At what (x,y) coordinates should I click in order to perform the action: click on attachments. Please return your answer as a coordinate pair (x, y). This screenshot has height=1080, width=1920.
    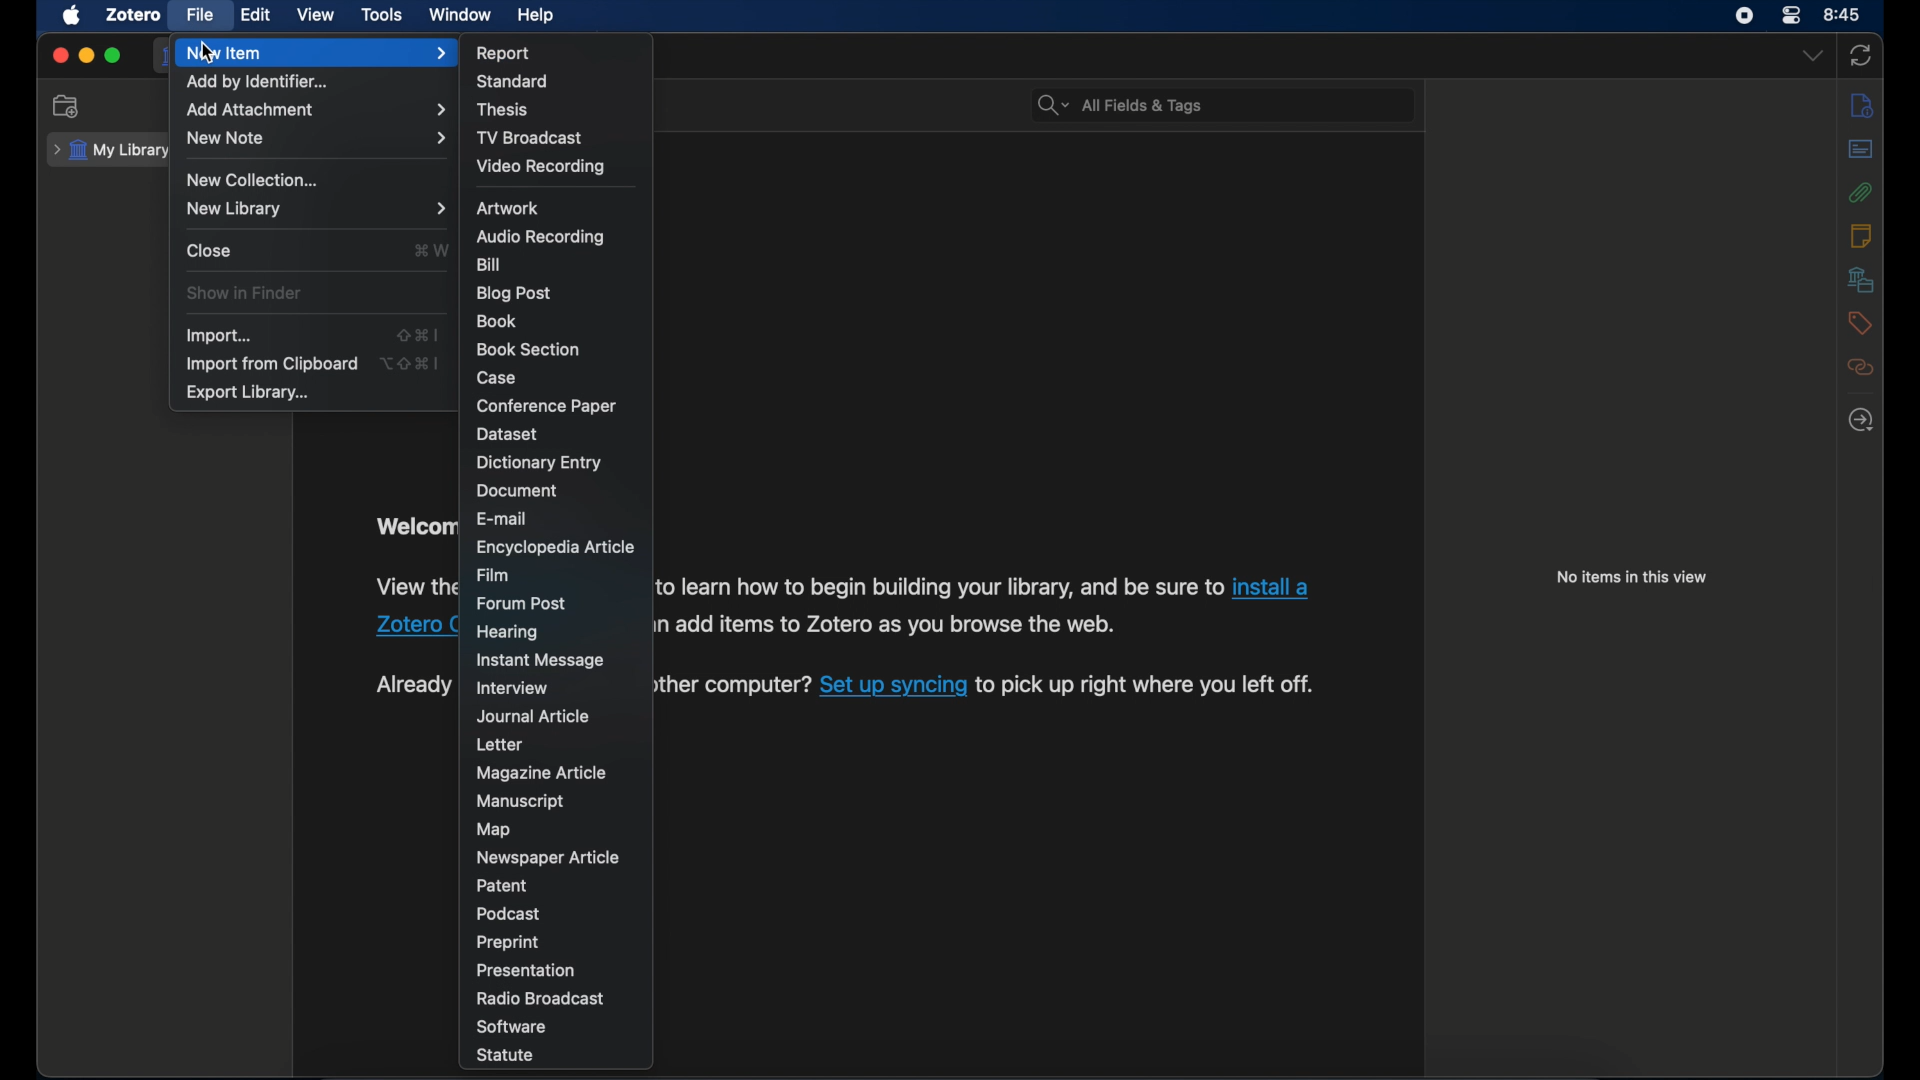
    Looking at the image, I should click on (1861, 193).